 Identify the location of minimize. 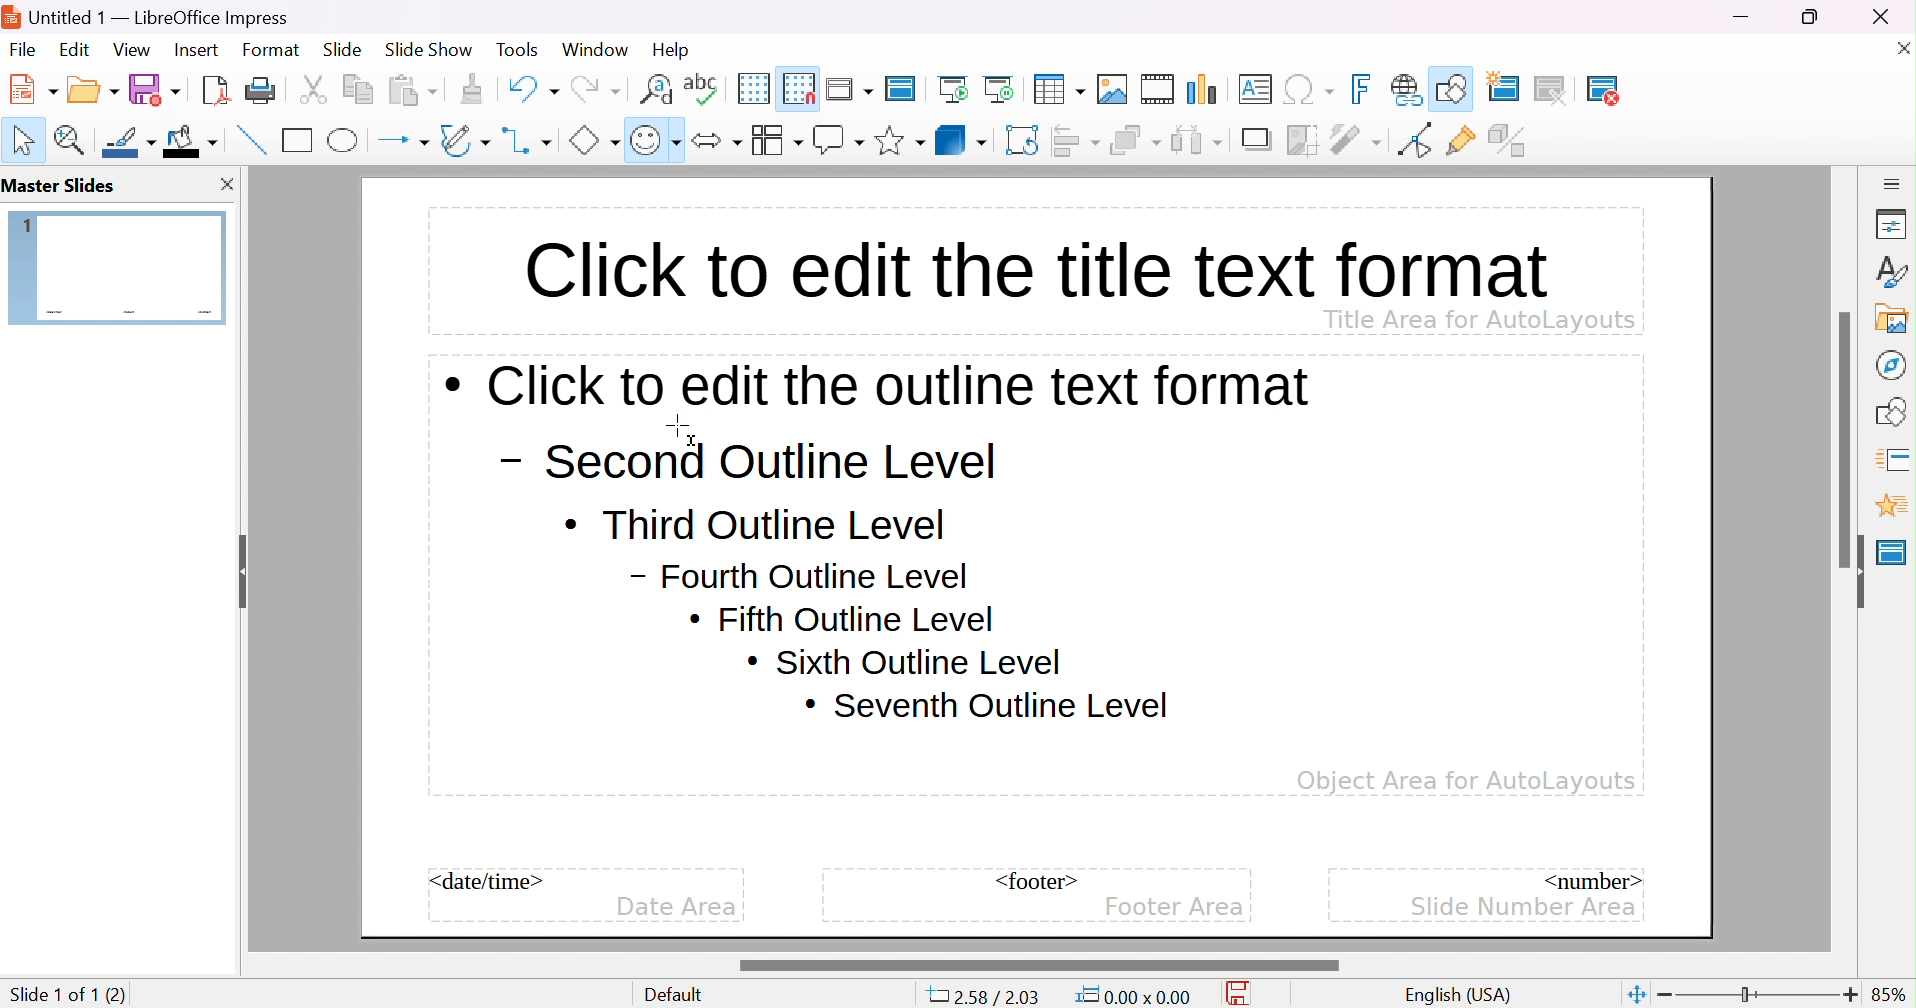
(1744, 17).